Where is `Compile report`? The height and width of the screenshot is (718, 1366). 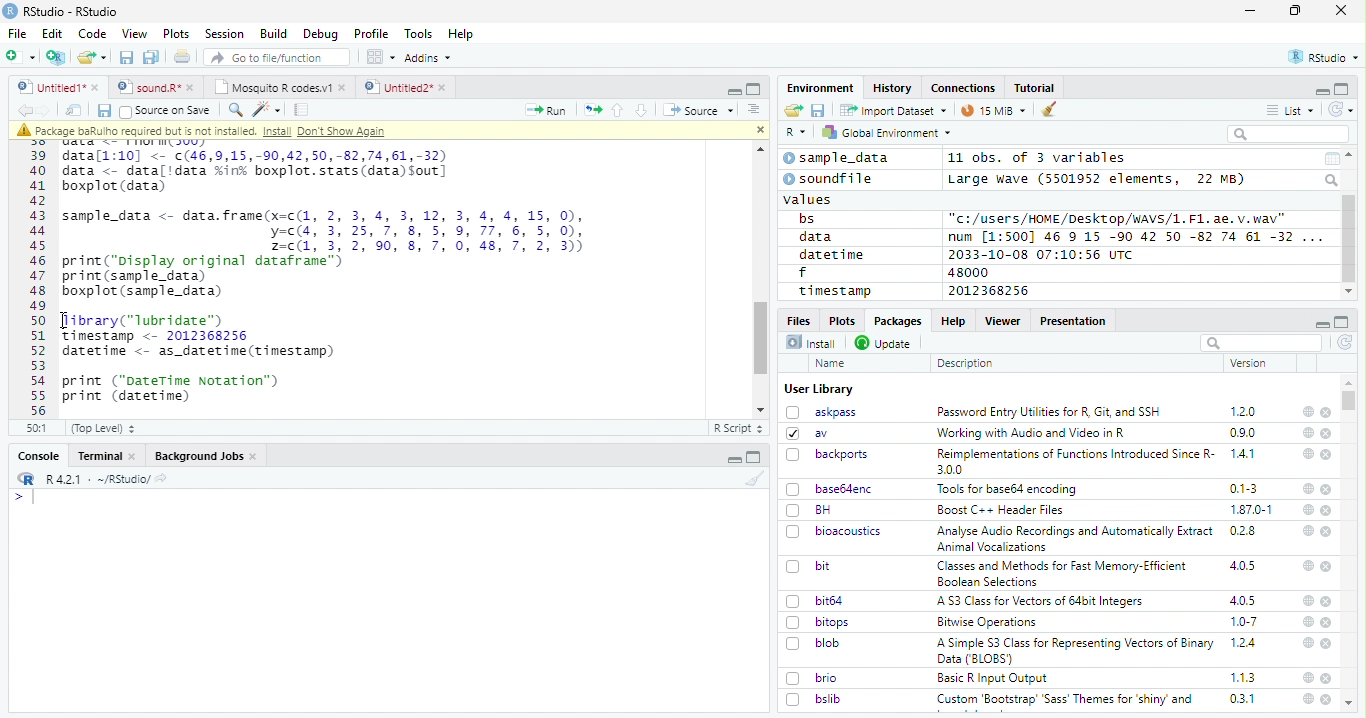 Compile report is located at coordinates (302, 110).